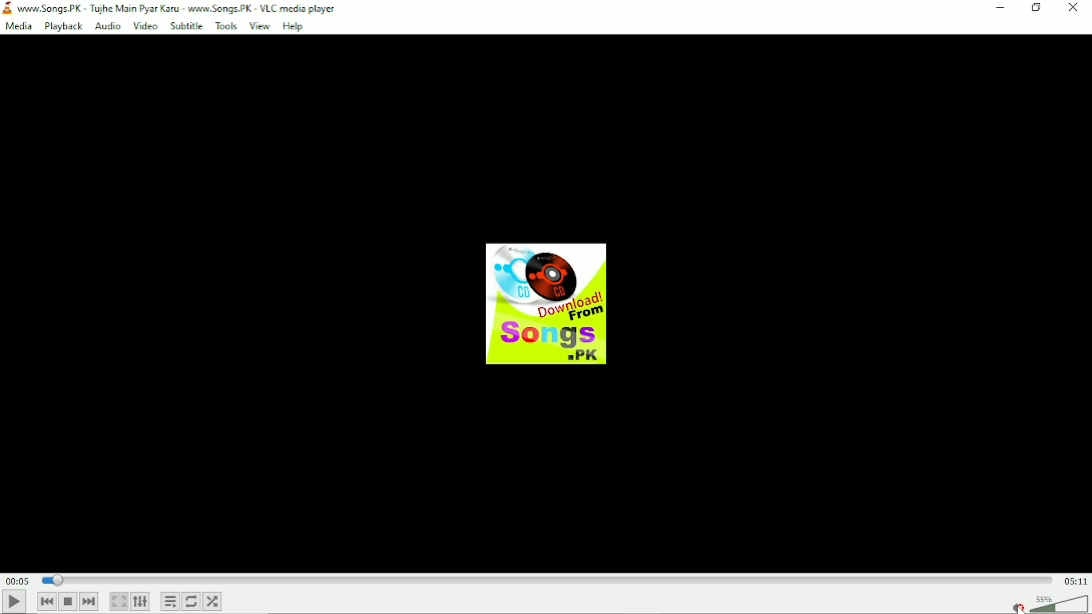 The image size is (1092, 614). I want to click on Toggle between loop all, loop one  and no loop, so click(192, 602).